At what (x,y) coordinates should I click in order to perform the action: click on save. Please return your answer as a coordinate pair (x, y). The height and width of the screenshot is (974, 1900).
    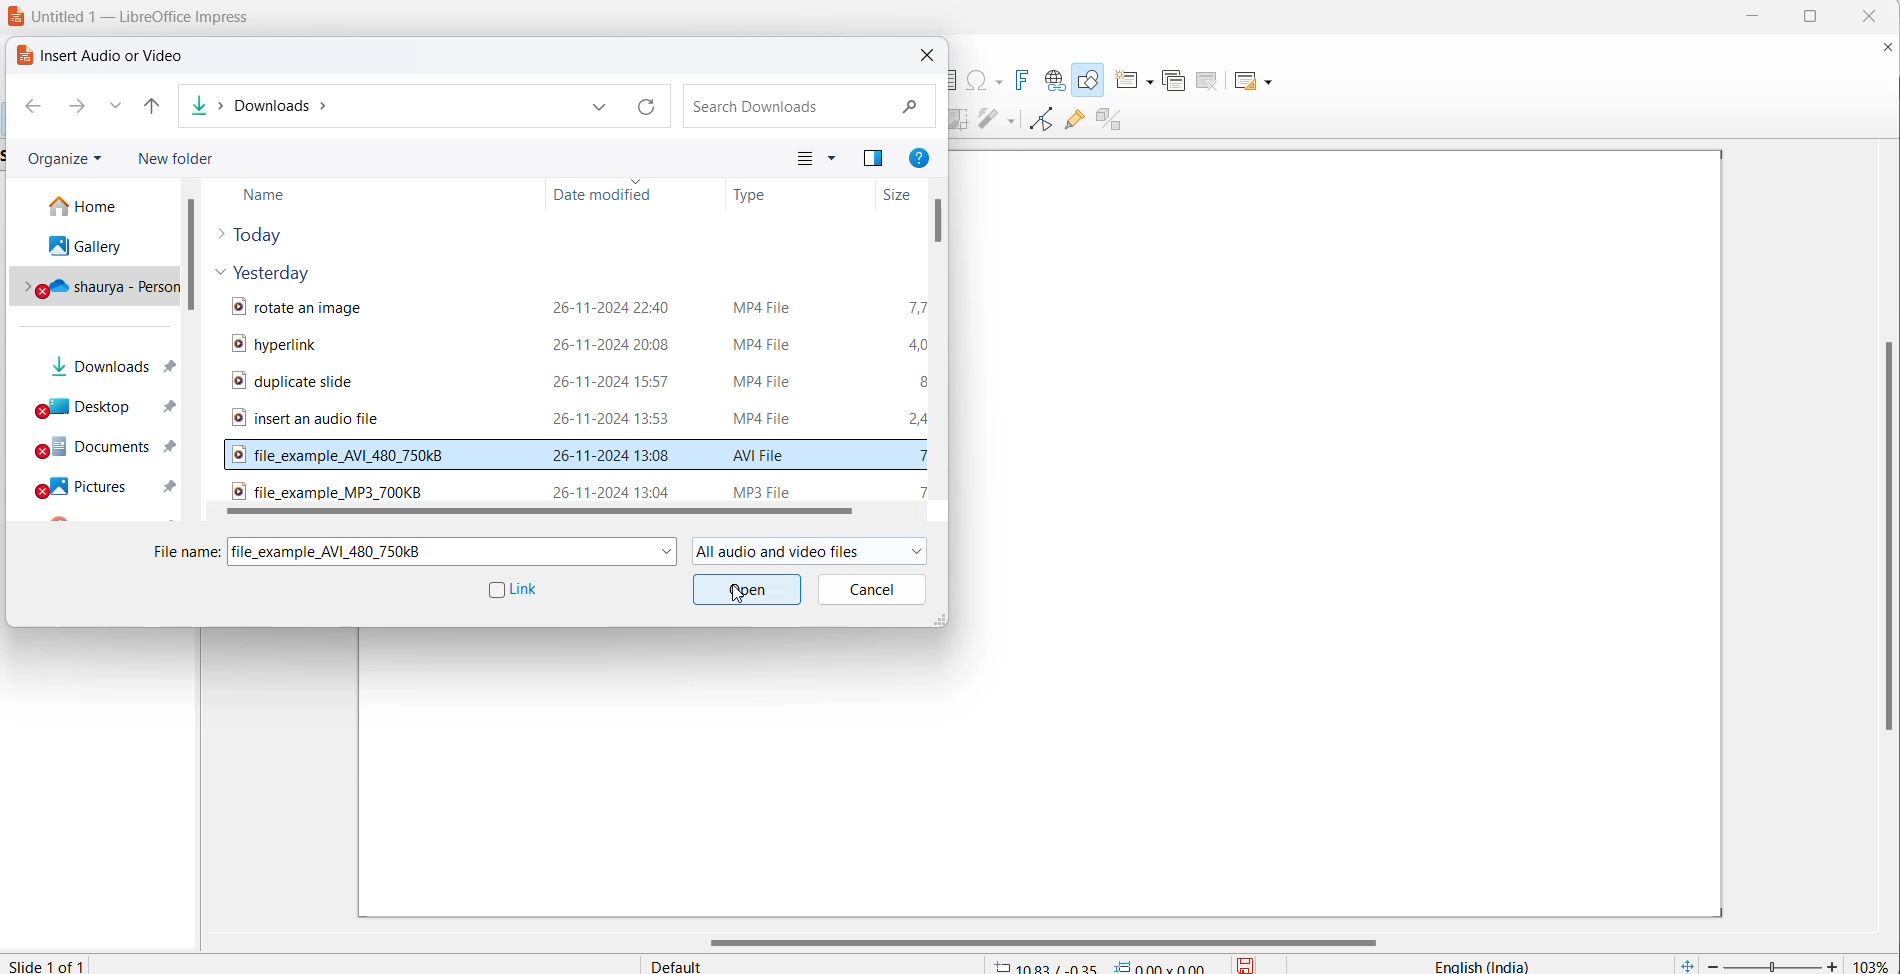
    Looking at the image, I should click on (1244, 963).